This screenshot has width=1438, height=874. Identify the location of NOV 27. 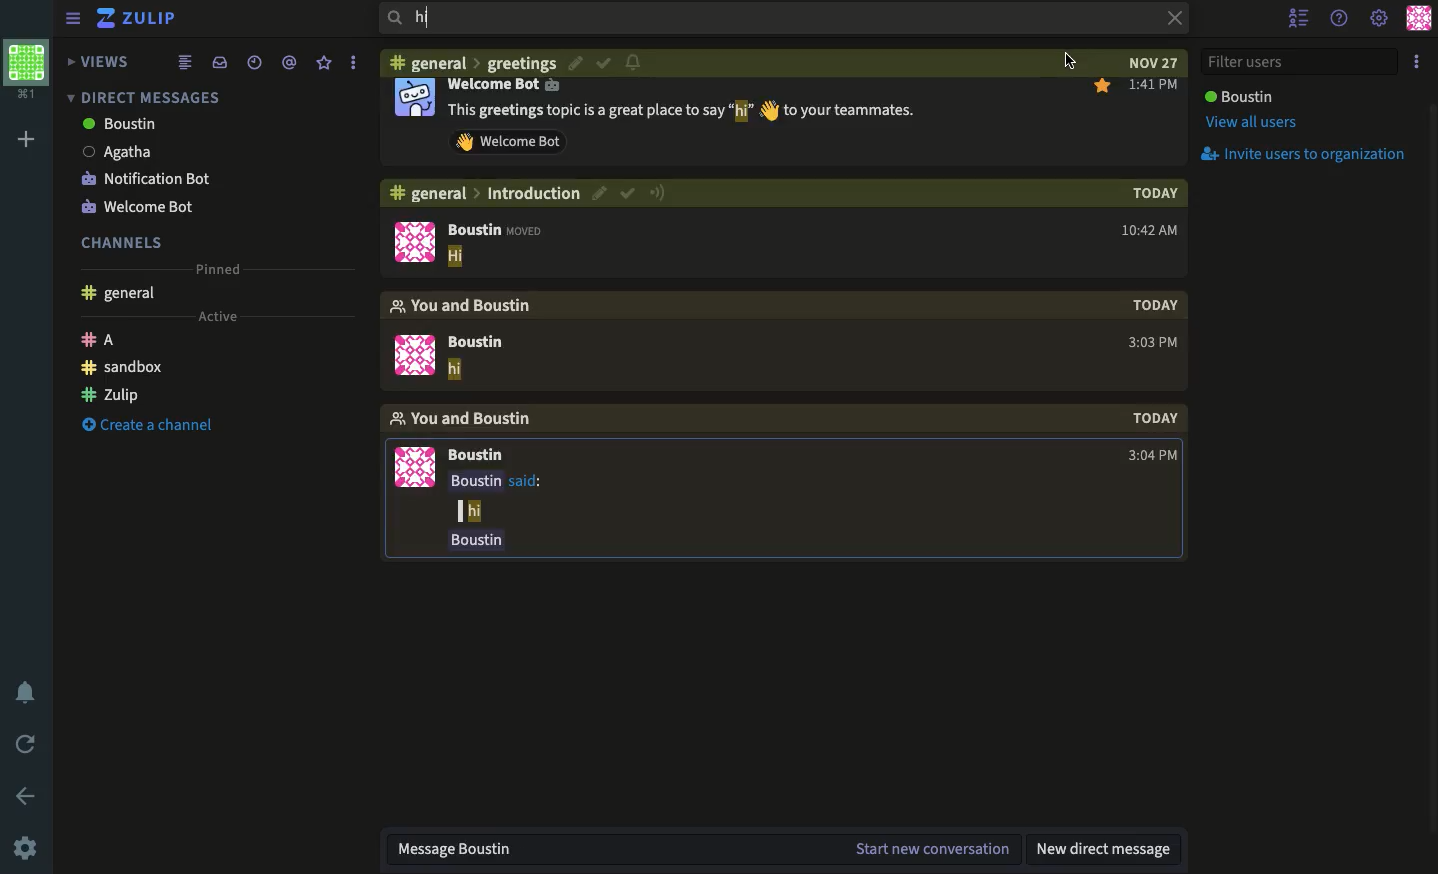
(1147, 62).